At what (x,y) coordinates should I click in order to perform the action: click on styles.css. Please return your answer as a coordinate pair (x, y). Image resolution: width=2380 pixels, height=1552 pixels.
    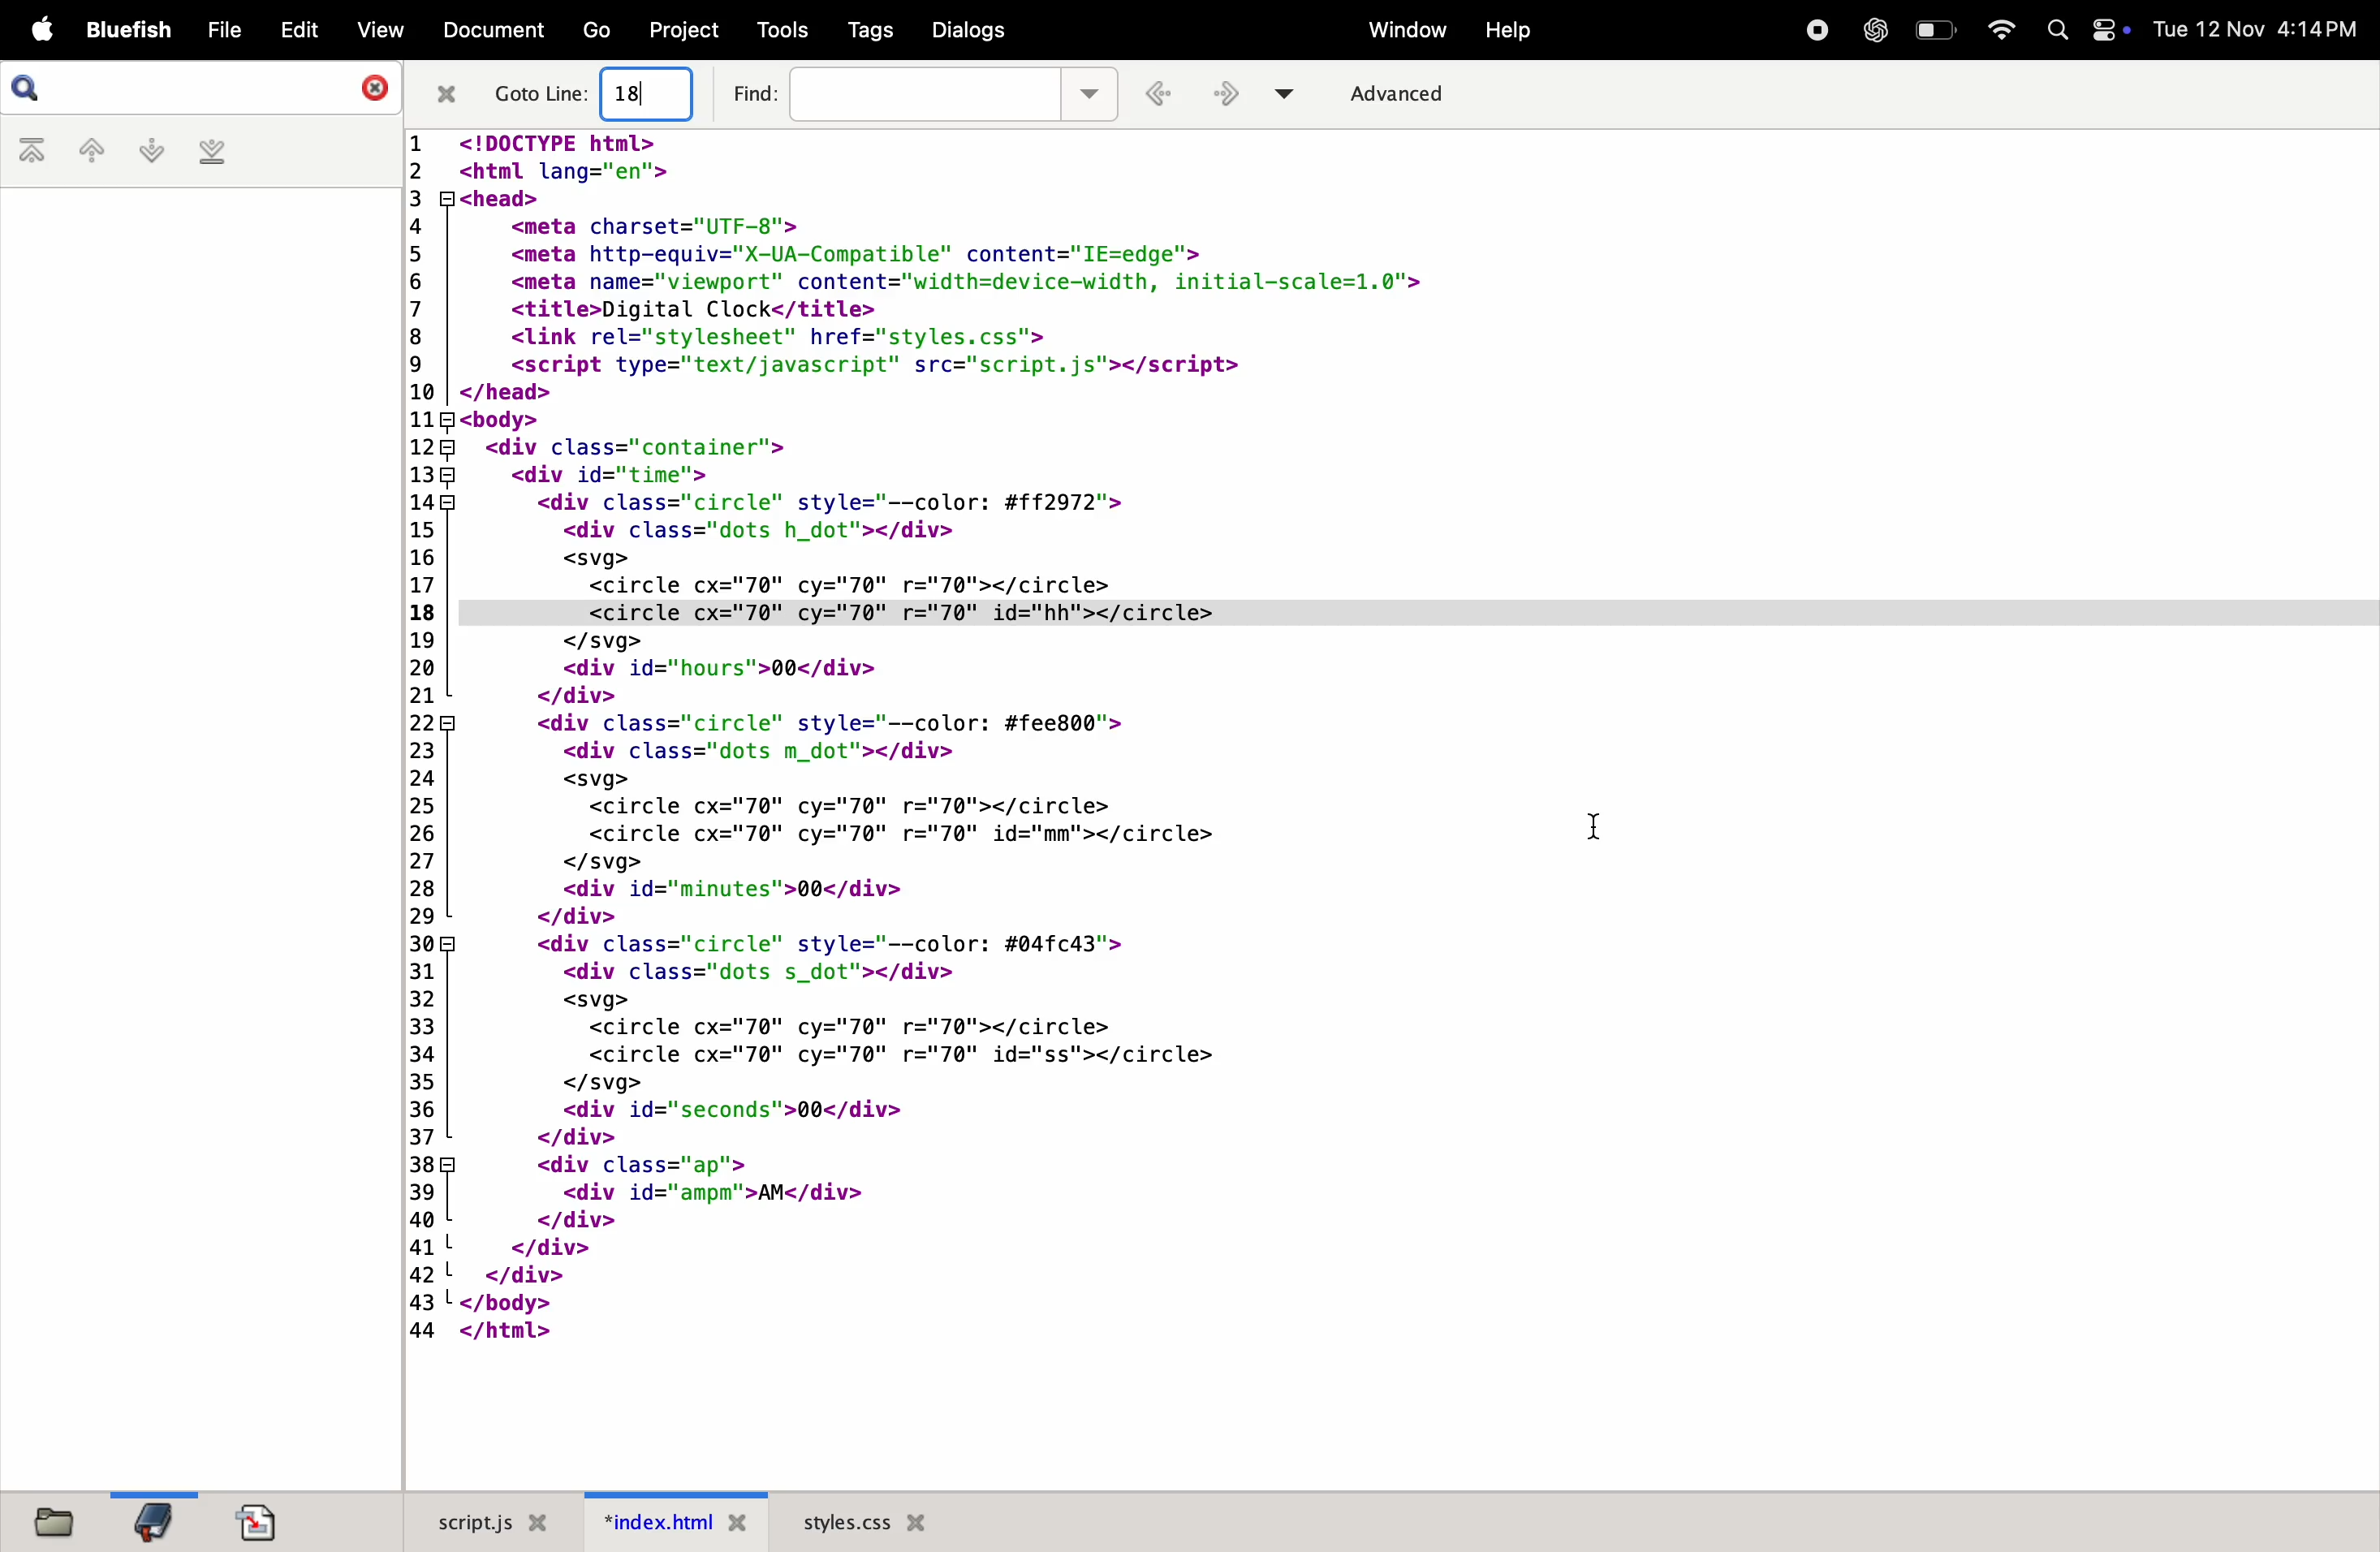
    Looking at the image, I should click on (864, 1517).